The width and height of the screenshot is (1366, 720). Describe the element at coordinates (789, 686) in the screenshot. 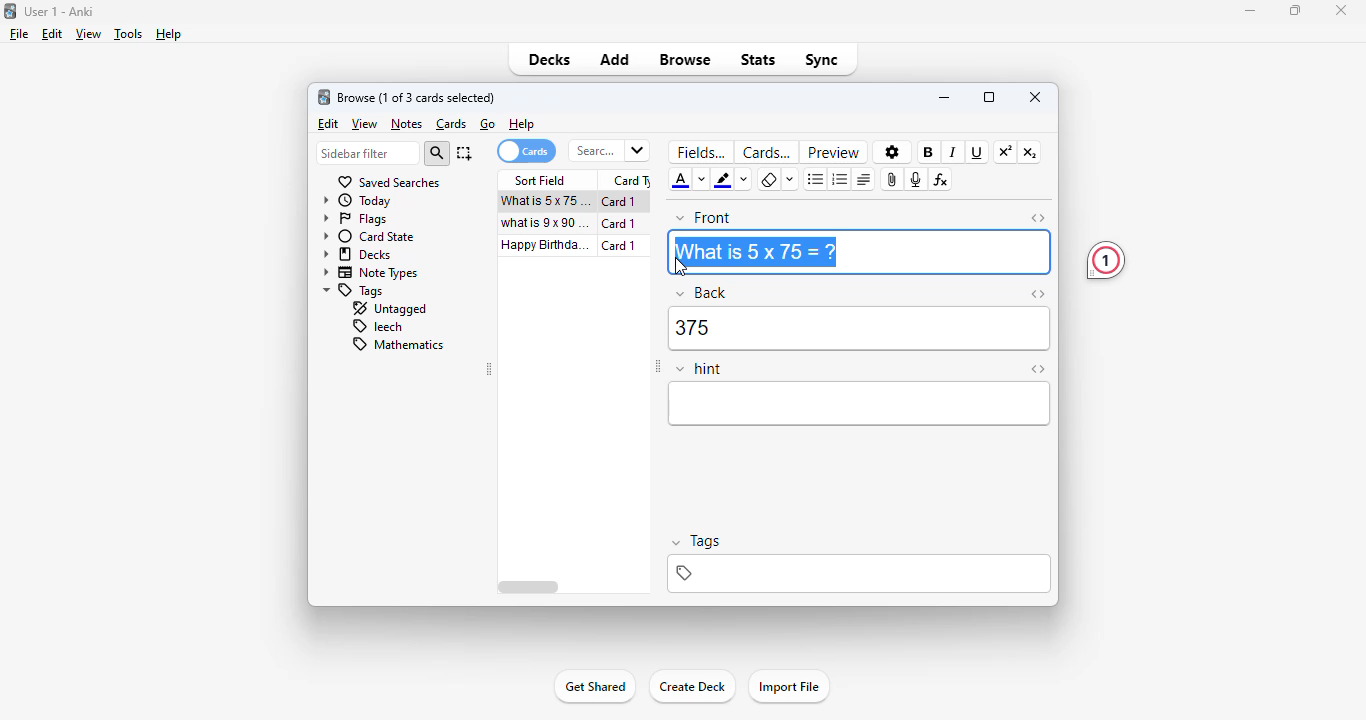

I see `import file` at that location.